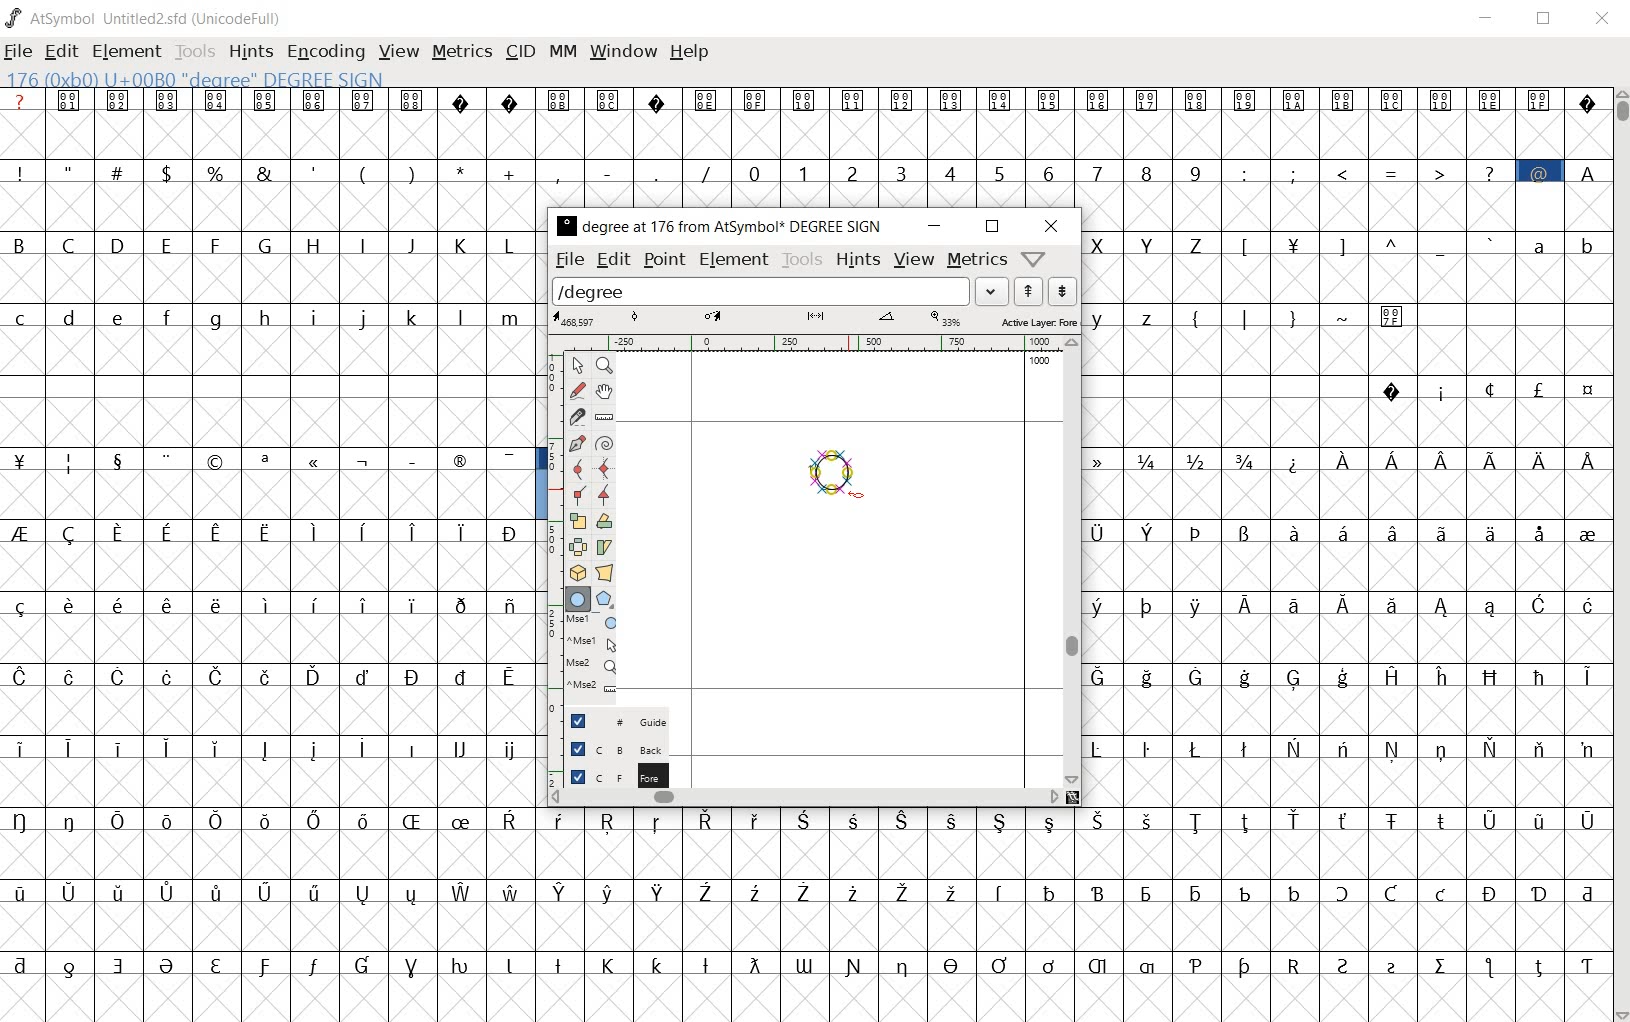  I want to click on unicode code points, so click(587, 99).